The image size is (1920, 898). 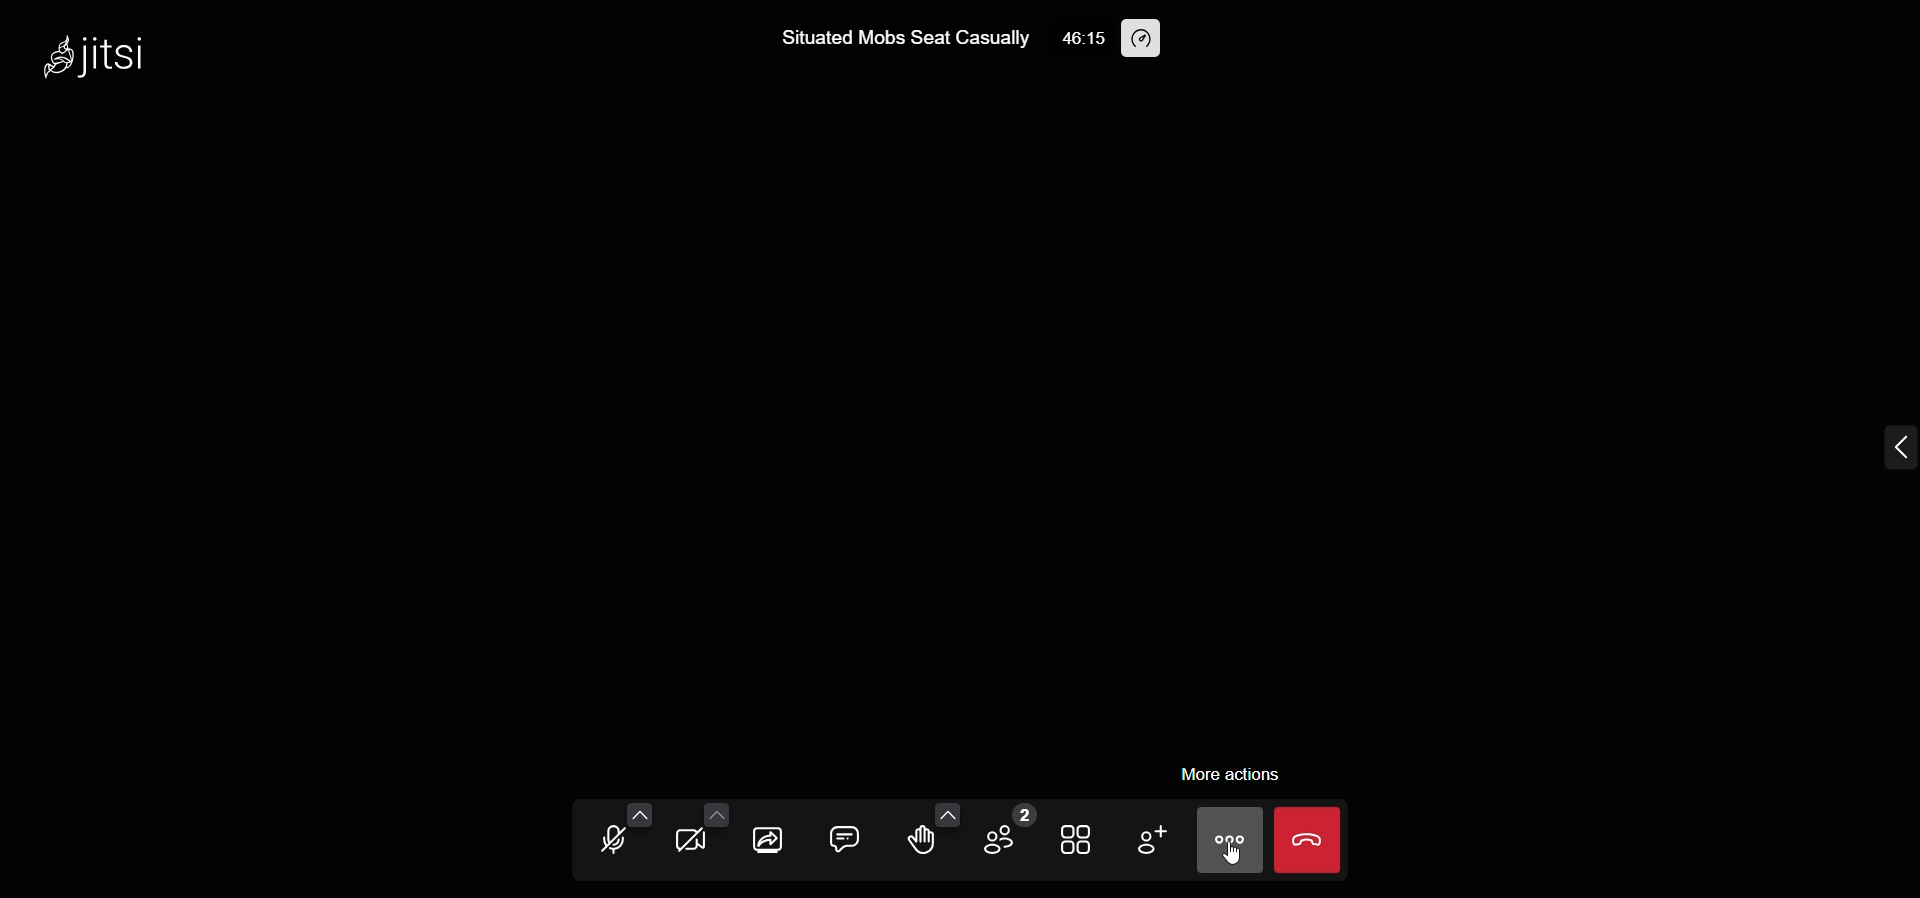 What do you see at coordinates (691, 842) in the screenshot?
I see `camera` at bounding box center [691, 842].